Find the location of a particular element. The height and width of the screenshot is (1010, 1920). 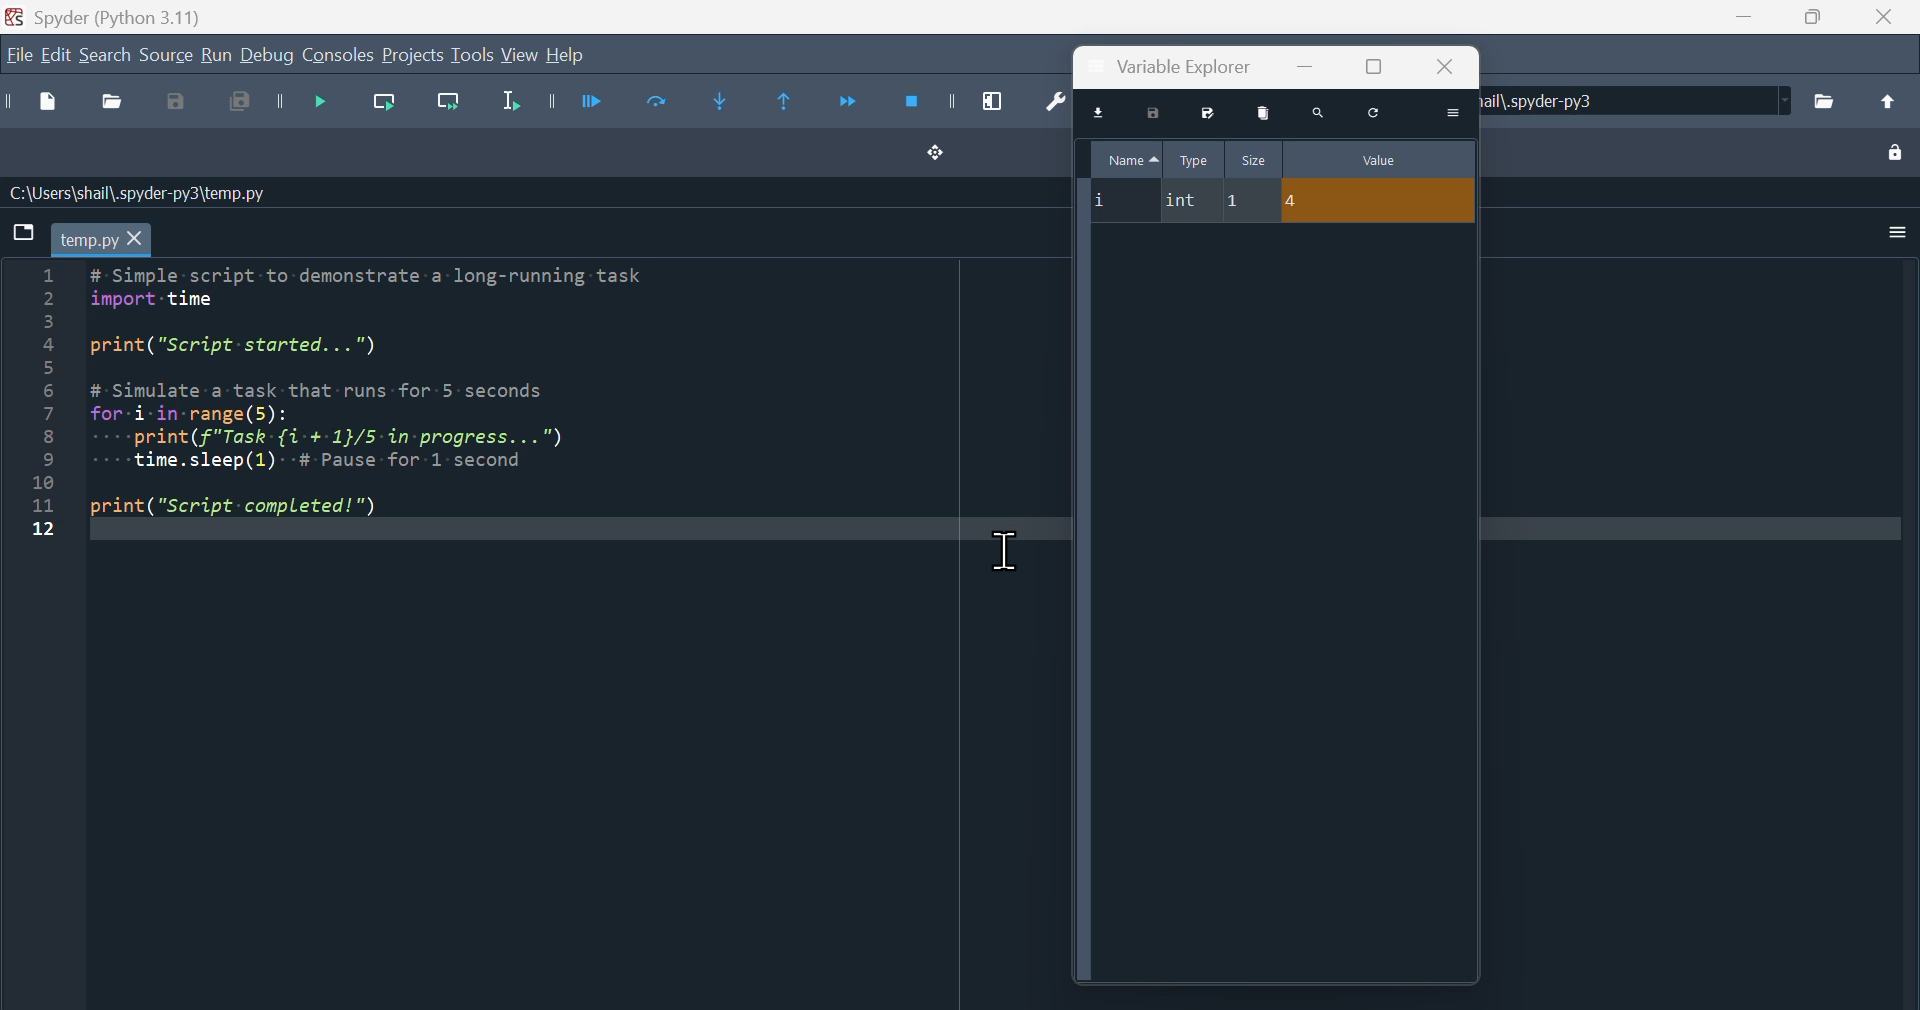

Projects is located at coordinates (413, 56).